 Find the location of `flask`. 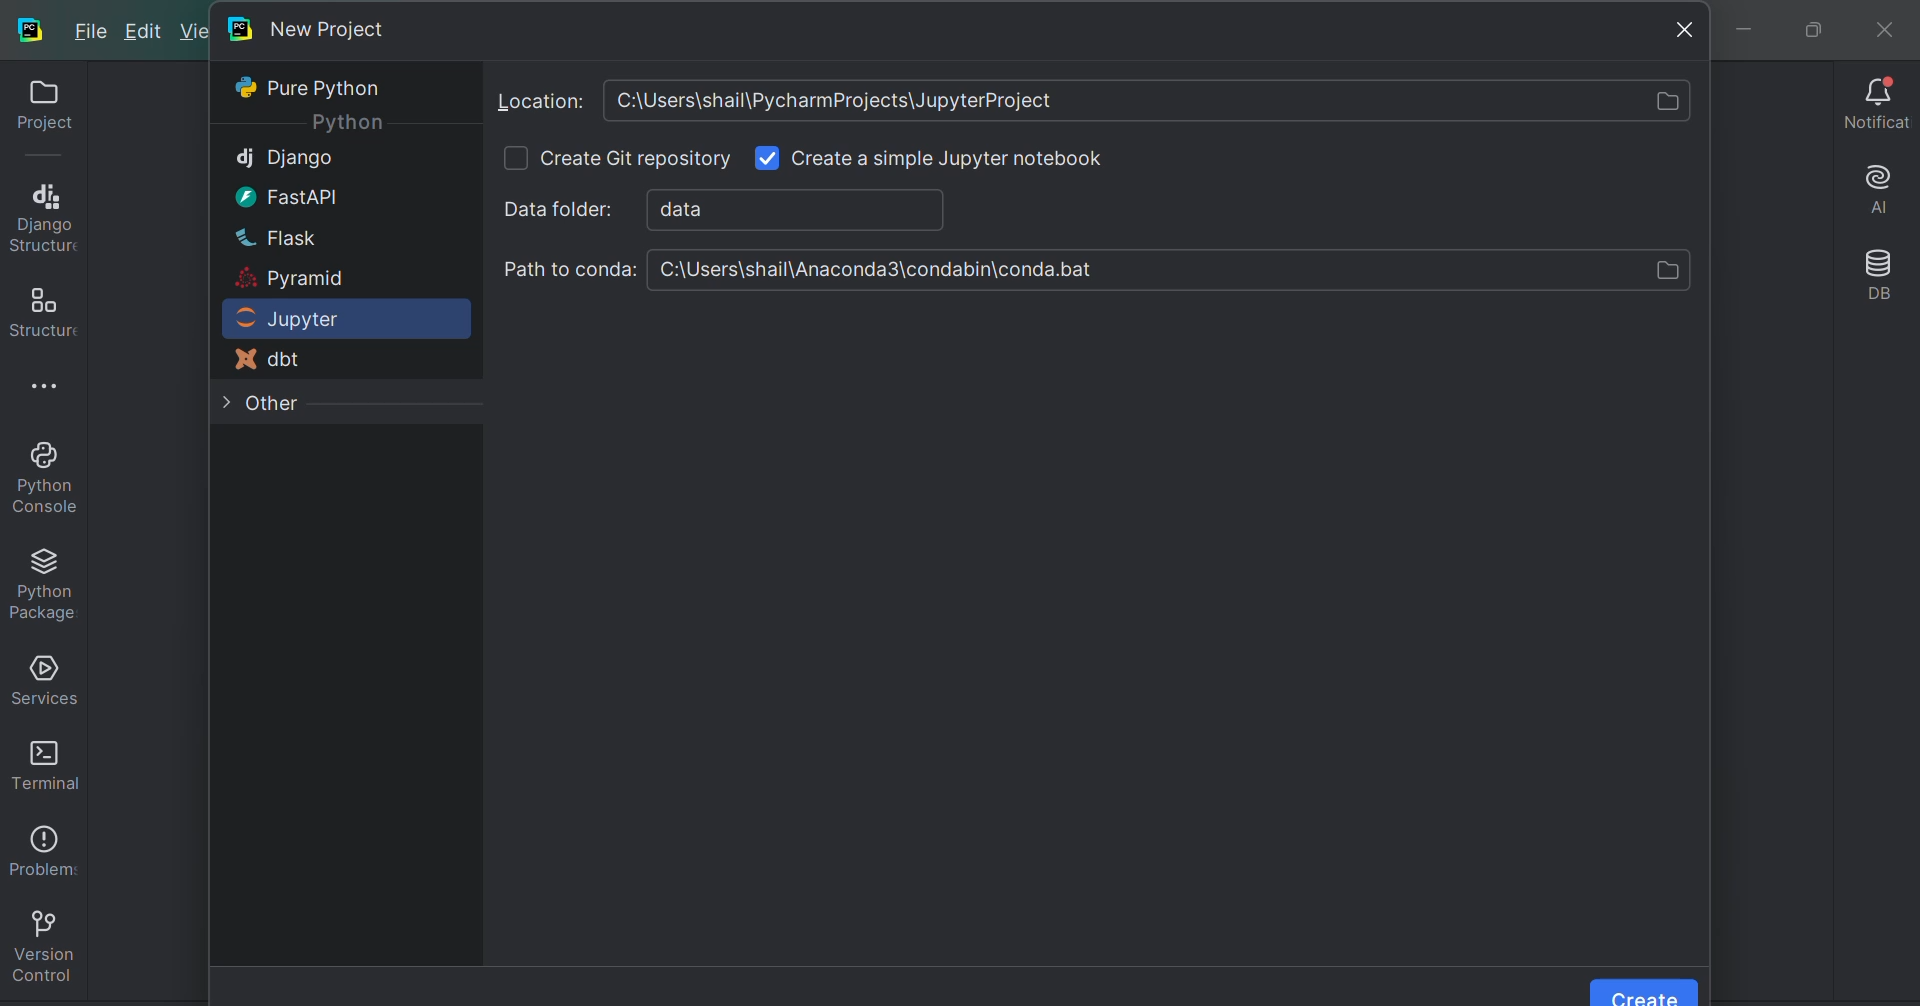

flask is located at coordinates (274, 236).